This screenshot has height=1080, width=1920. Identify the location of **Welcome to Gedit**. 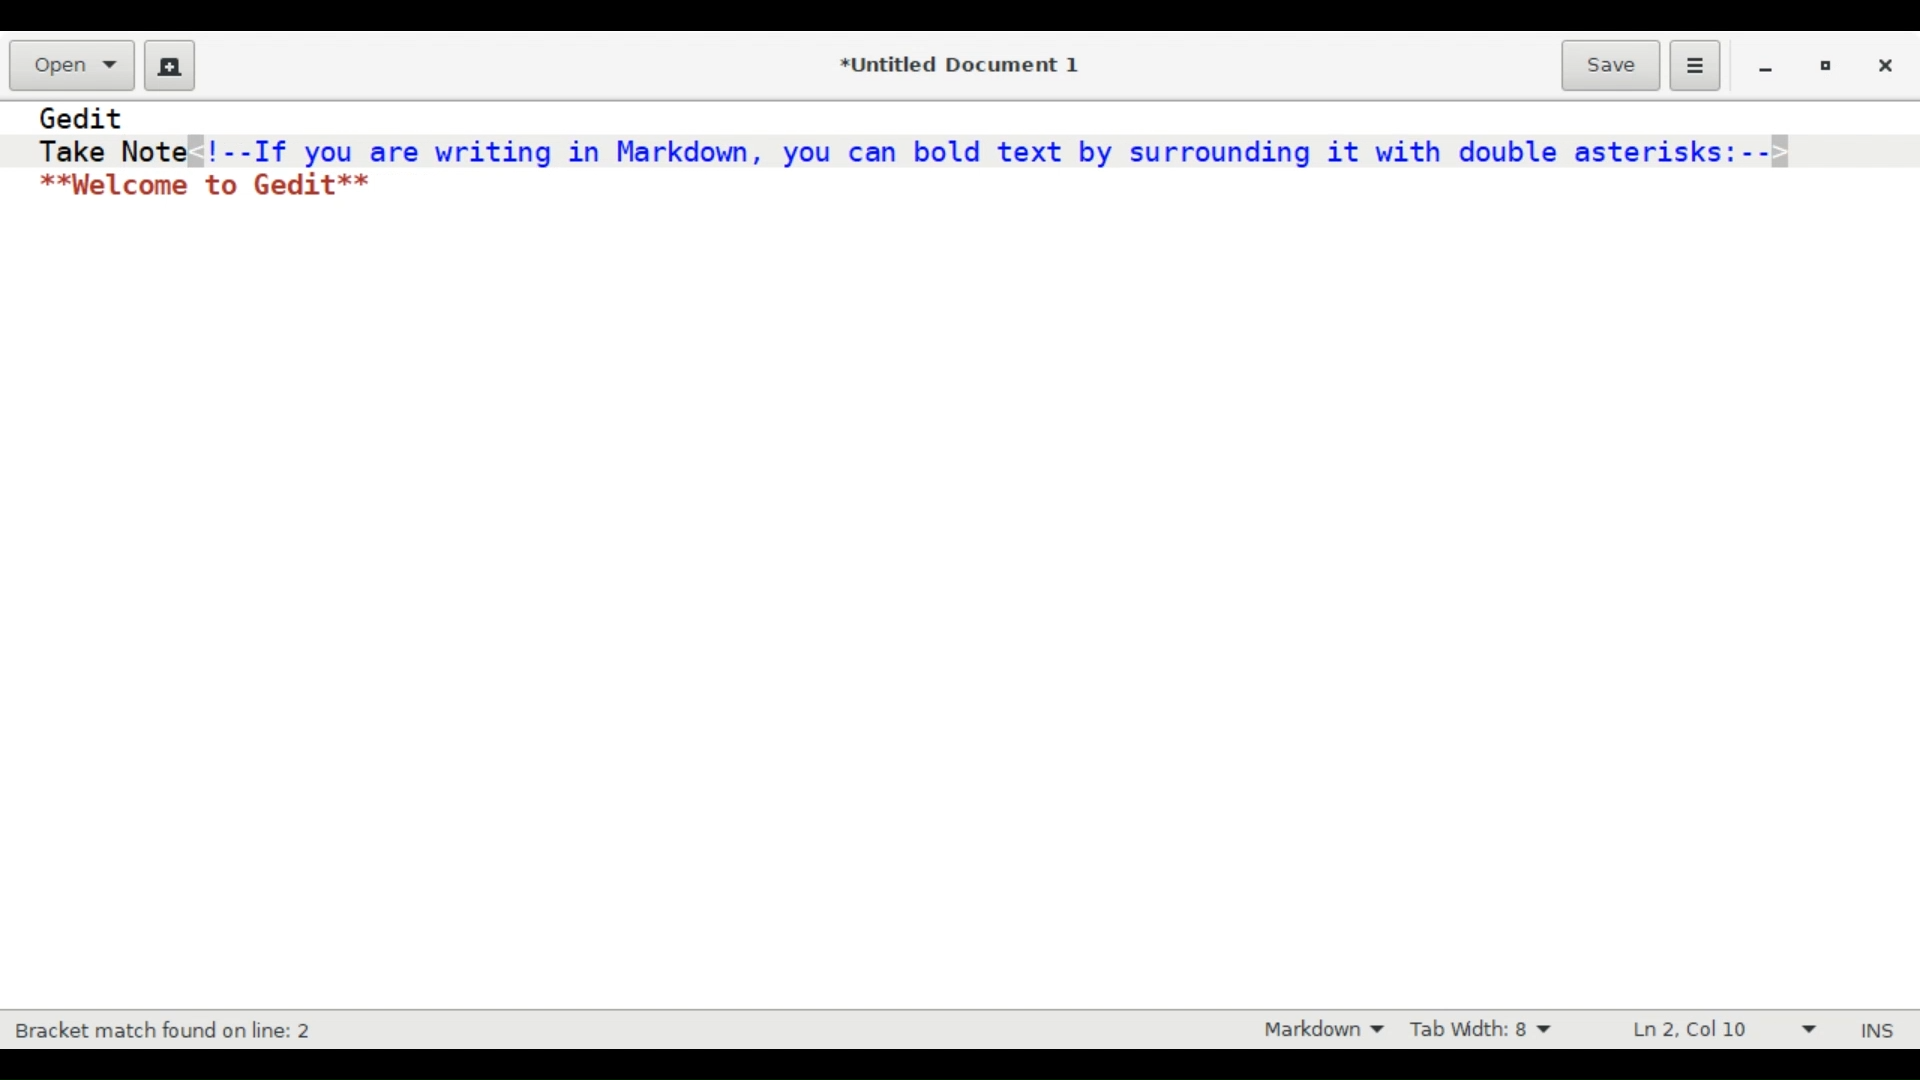
(208, 186).